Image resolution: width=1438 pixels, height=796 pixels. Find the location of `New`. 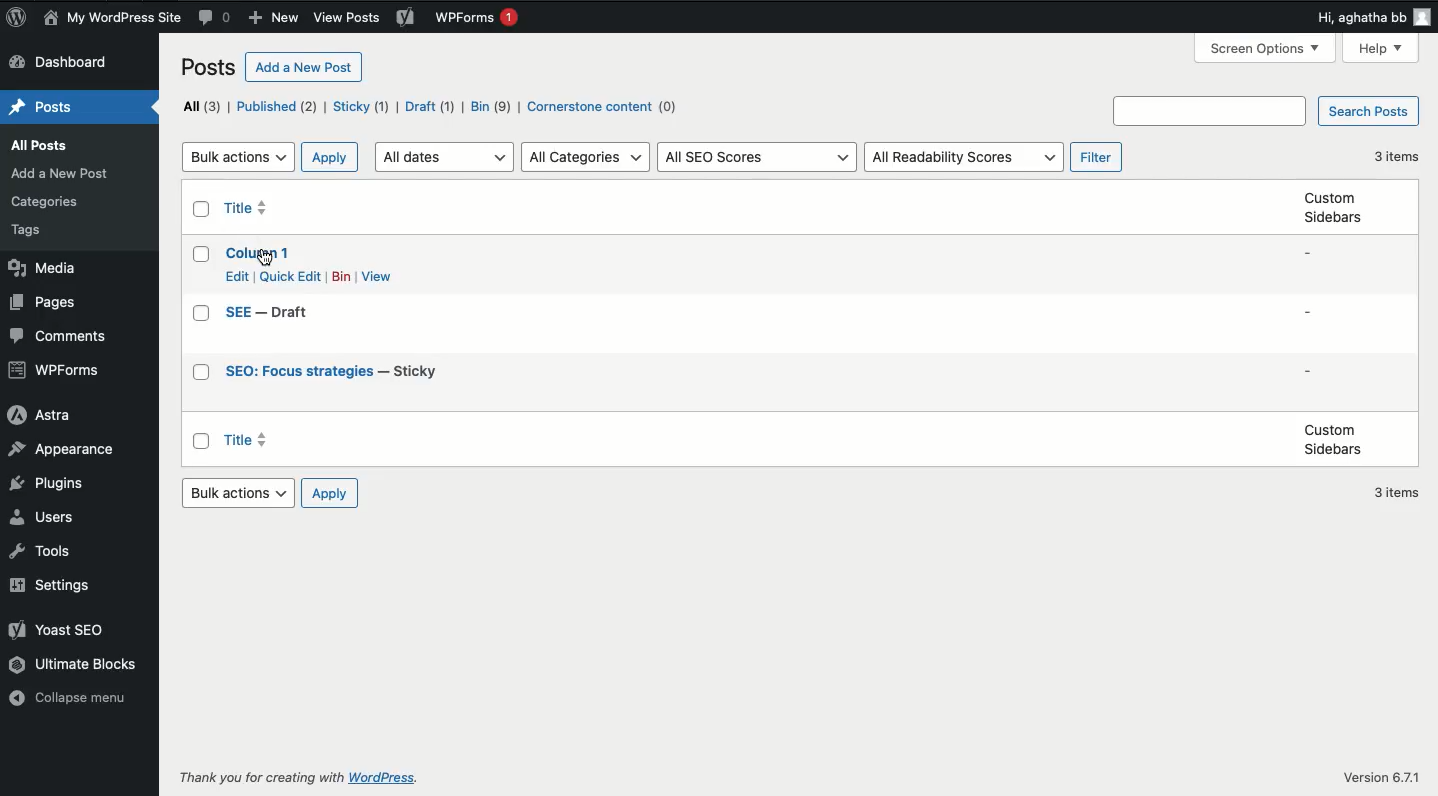

New is located at coordinates (271, 17).